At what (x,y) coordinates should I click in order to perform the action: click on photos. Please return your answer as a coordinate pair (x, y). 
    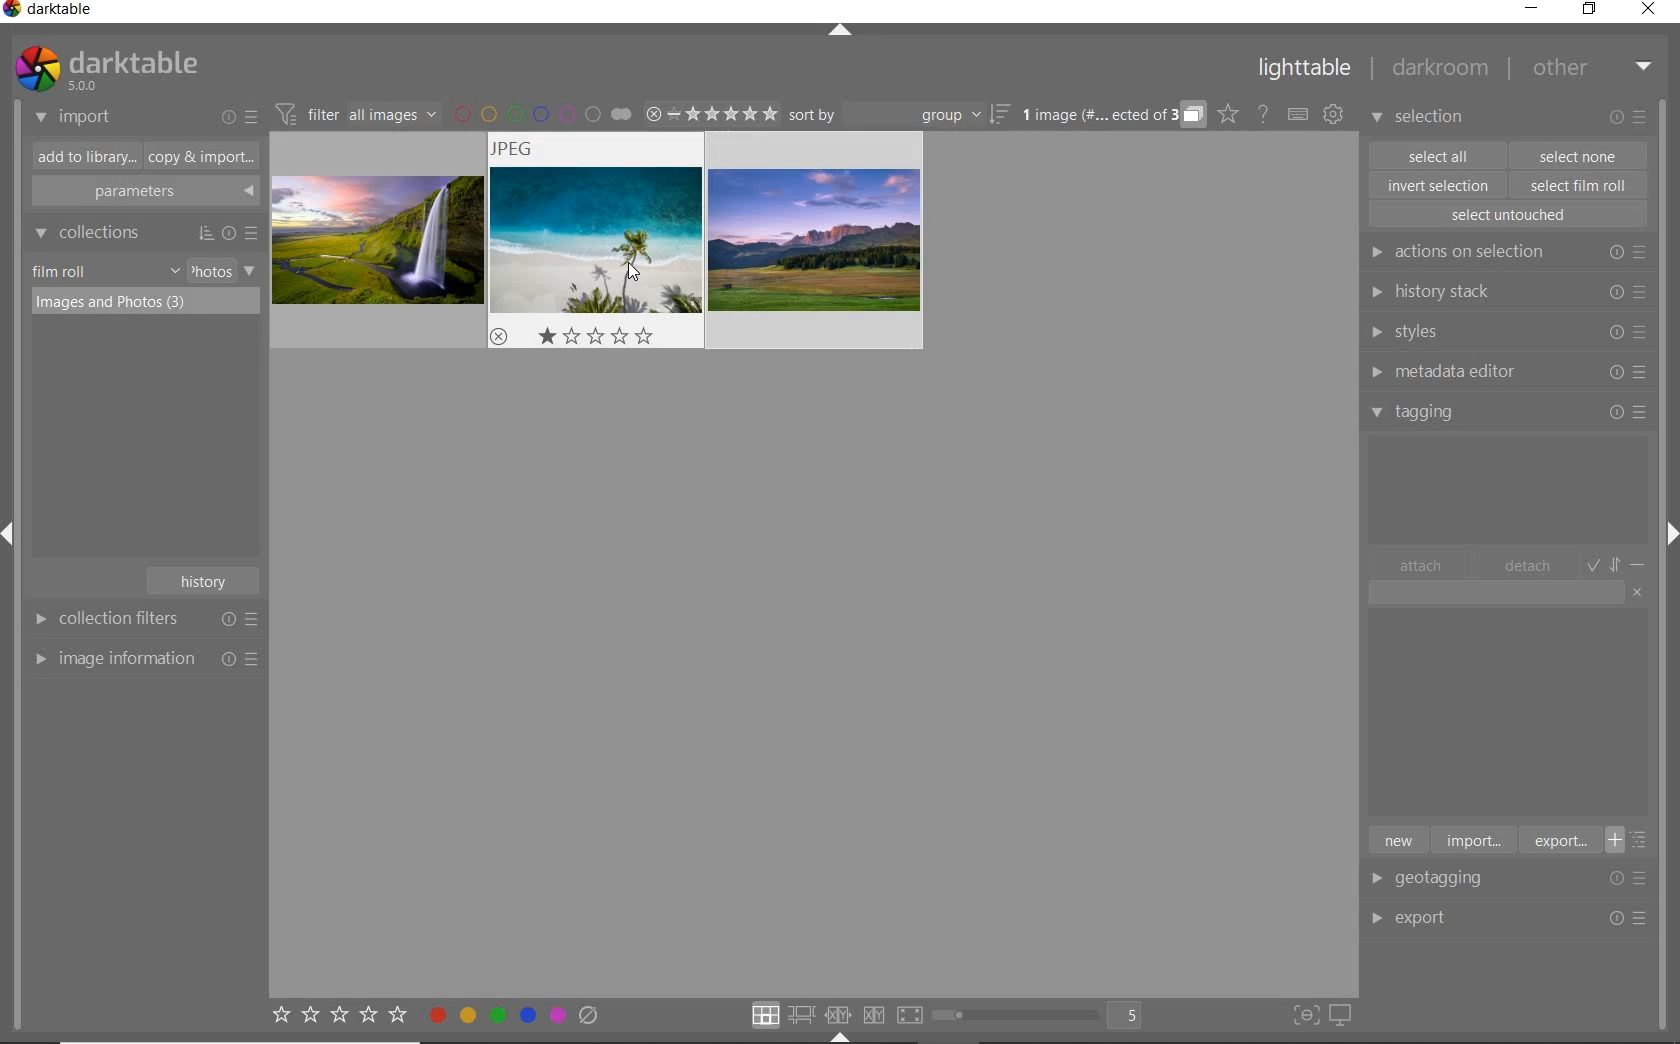
    Looking at the image, I should click on (210, 271).